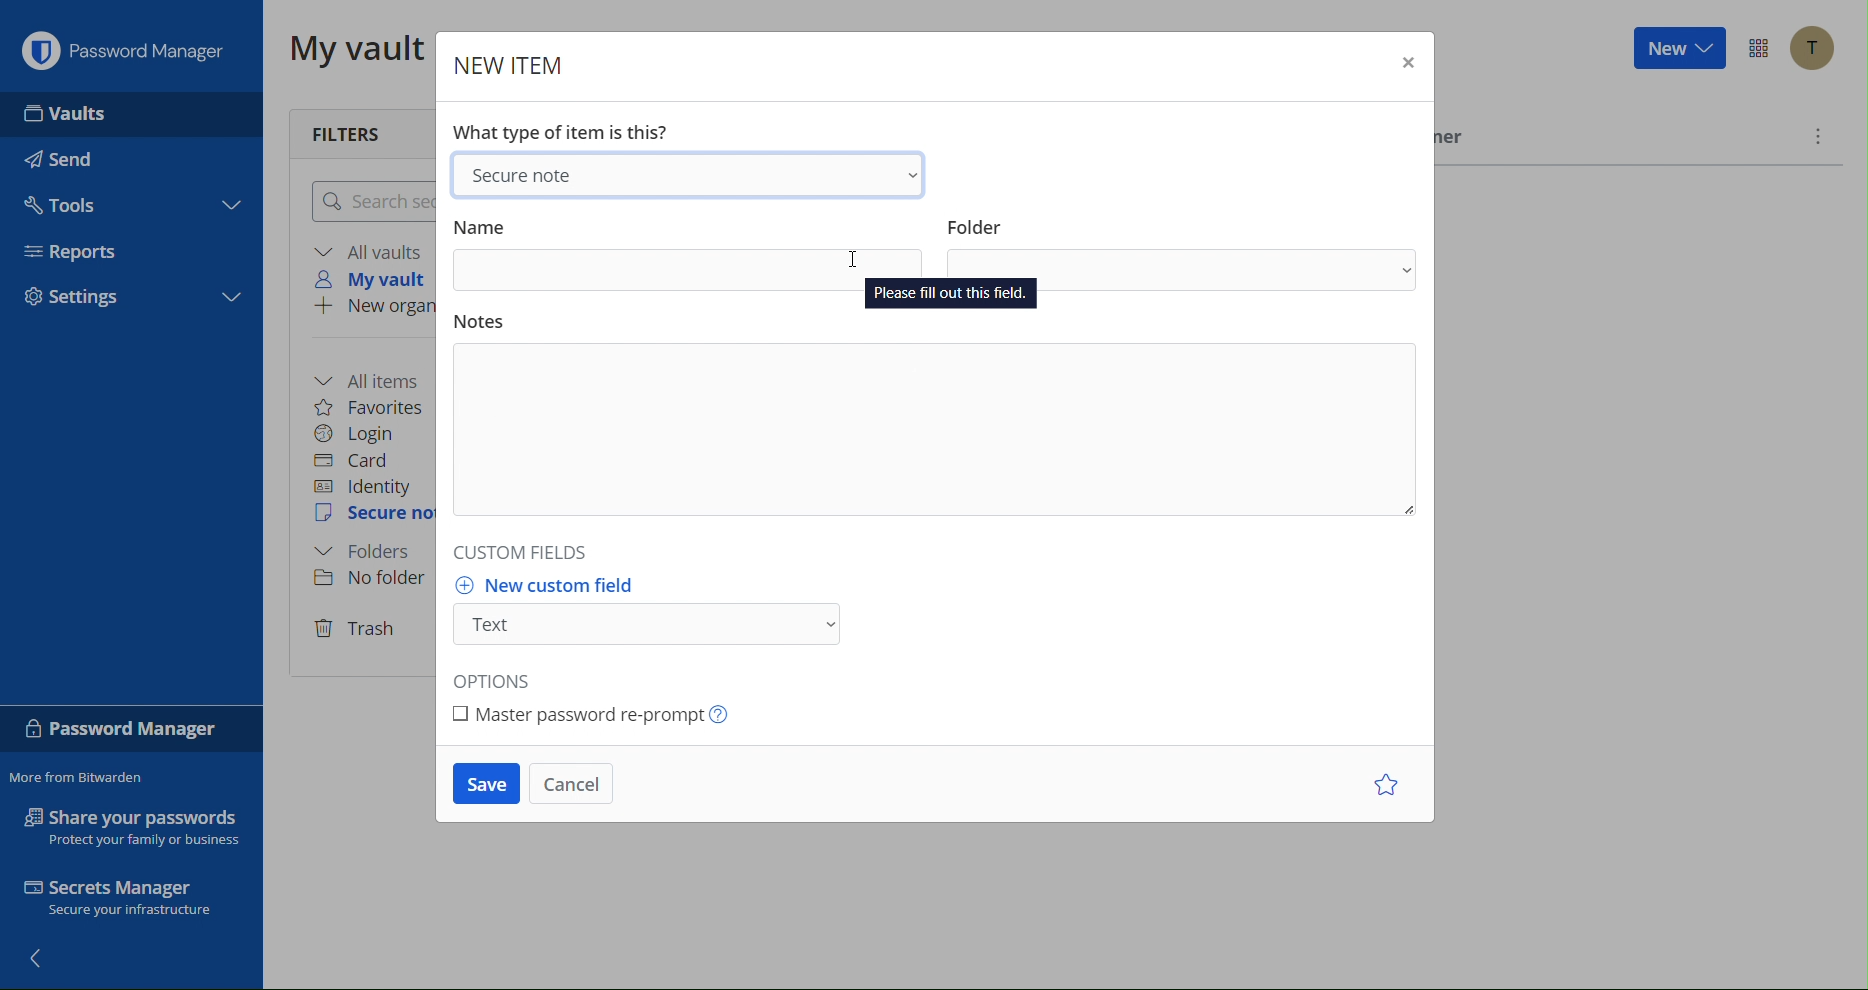 The image size is (1868, 990). Describe the element at coordinates (576, 786) in the screenshot. I see `Cancel` at that location.